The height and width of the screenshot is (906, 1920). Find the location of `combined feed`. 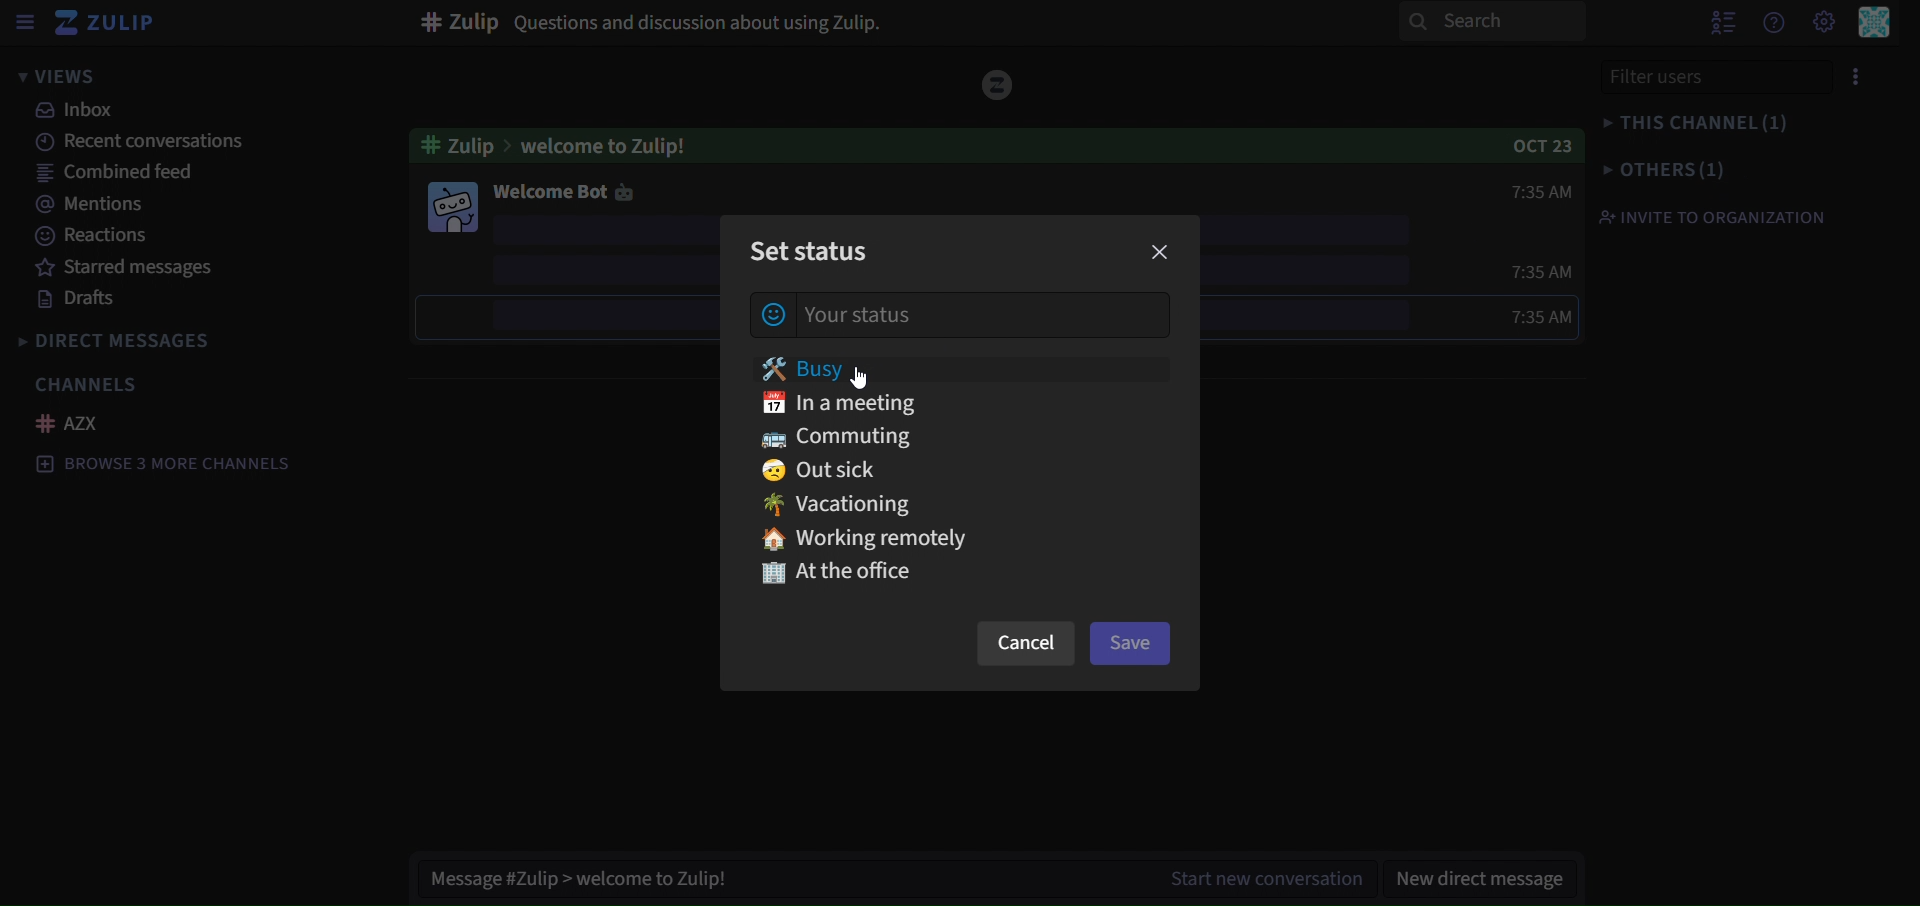

combined feed is located at coordinates (120, 175).